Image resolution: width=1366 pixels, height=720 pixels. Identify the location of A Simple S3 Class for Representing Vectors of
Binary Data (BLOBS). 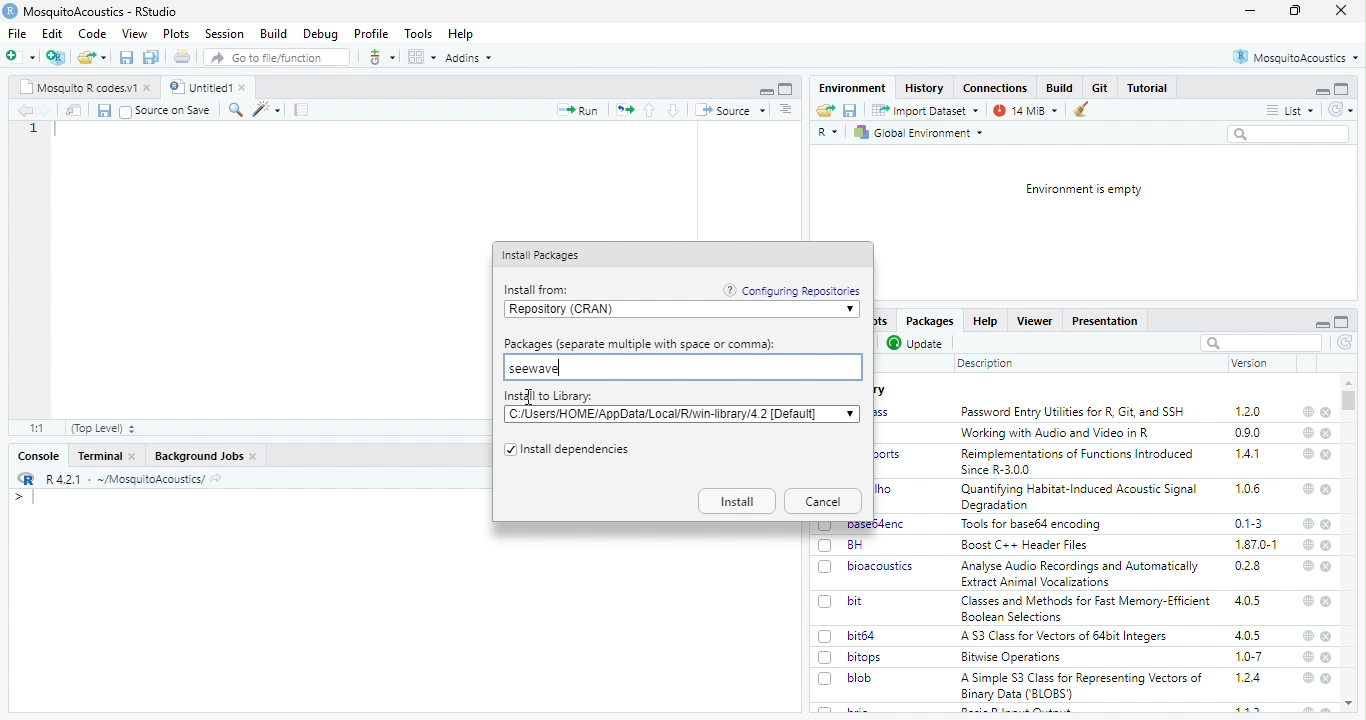
(1082, 687).